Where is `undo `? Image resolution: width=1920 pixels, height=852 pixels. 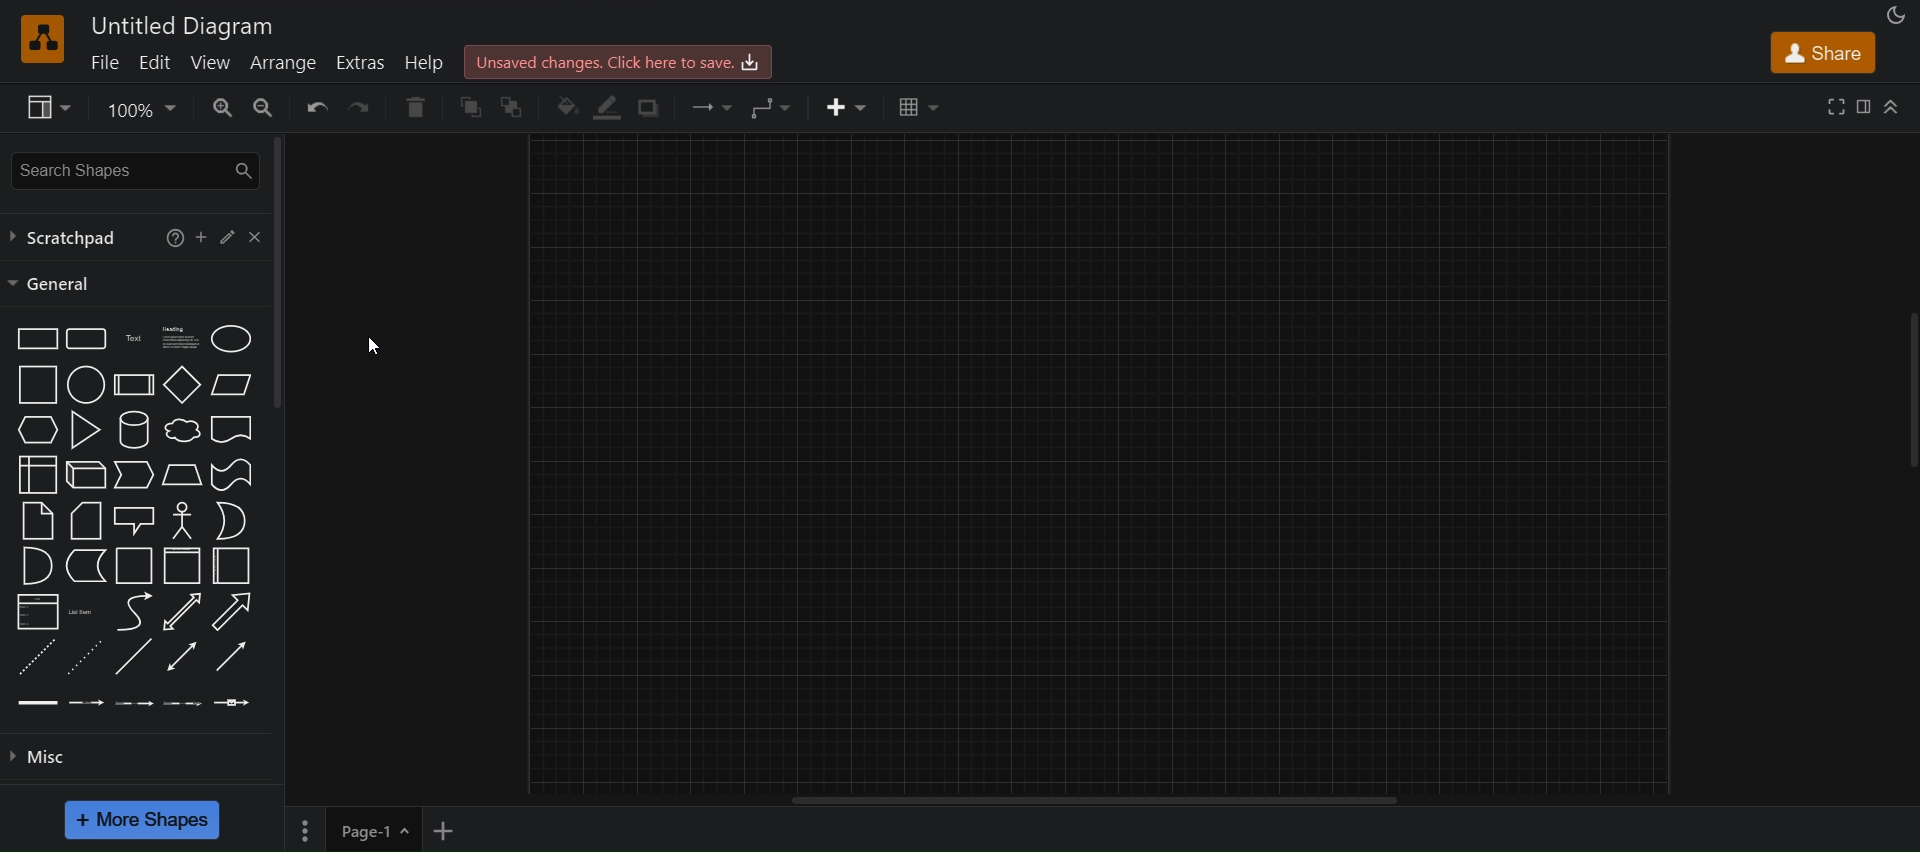 undo  is located at coordinates (315, 110).